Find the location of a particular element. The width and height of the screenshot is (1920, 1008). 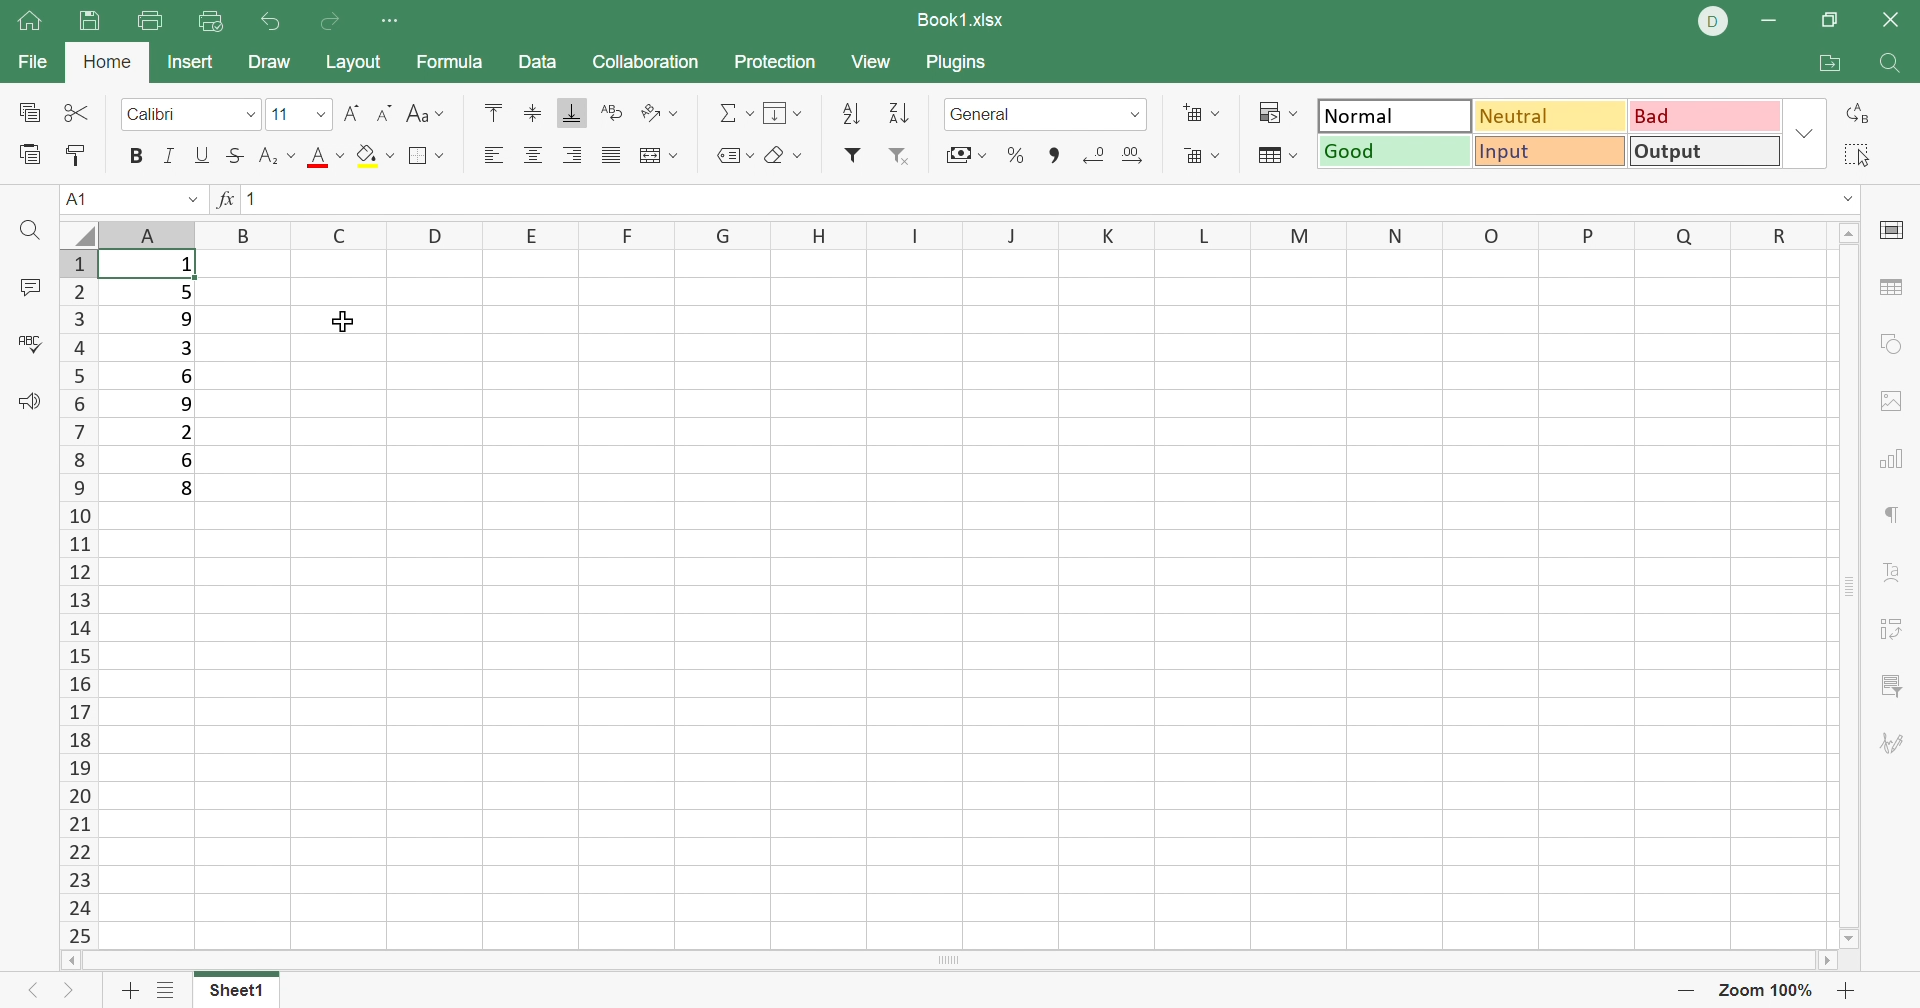

Scroll left is located at coordinates (69, 959).